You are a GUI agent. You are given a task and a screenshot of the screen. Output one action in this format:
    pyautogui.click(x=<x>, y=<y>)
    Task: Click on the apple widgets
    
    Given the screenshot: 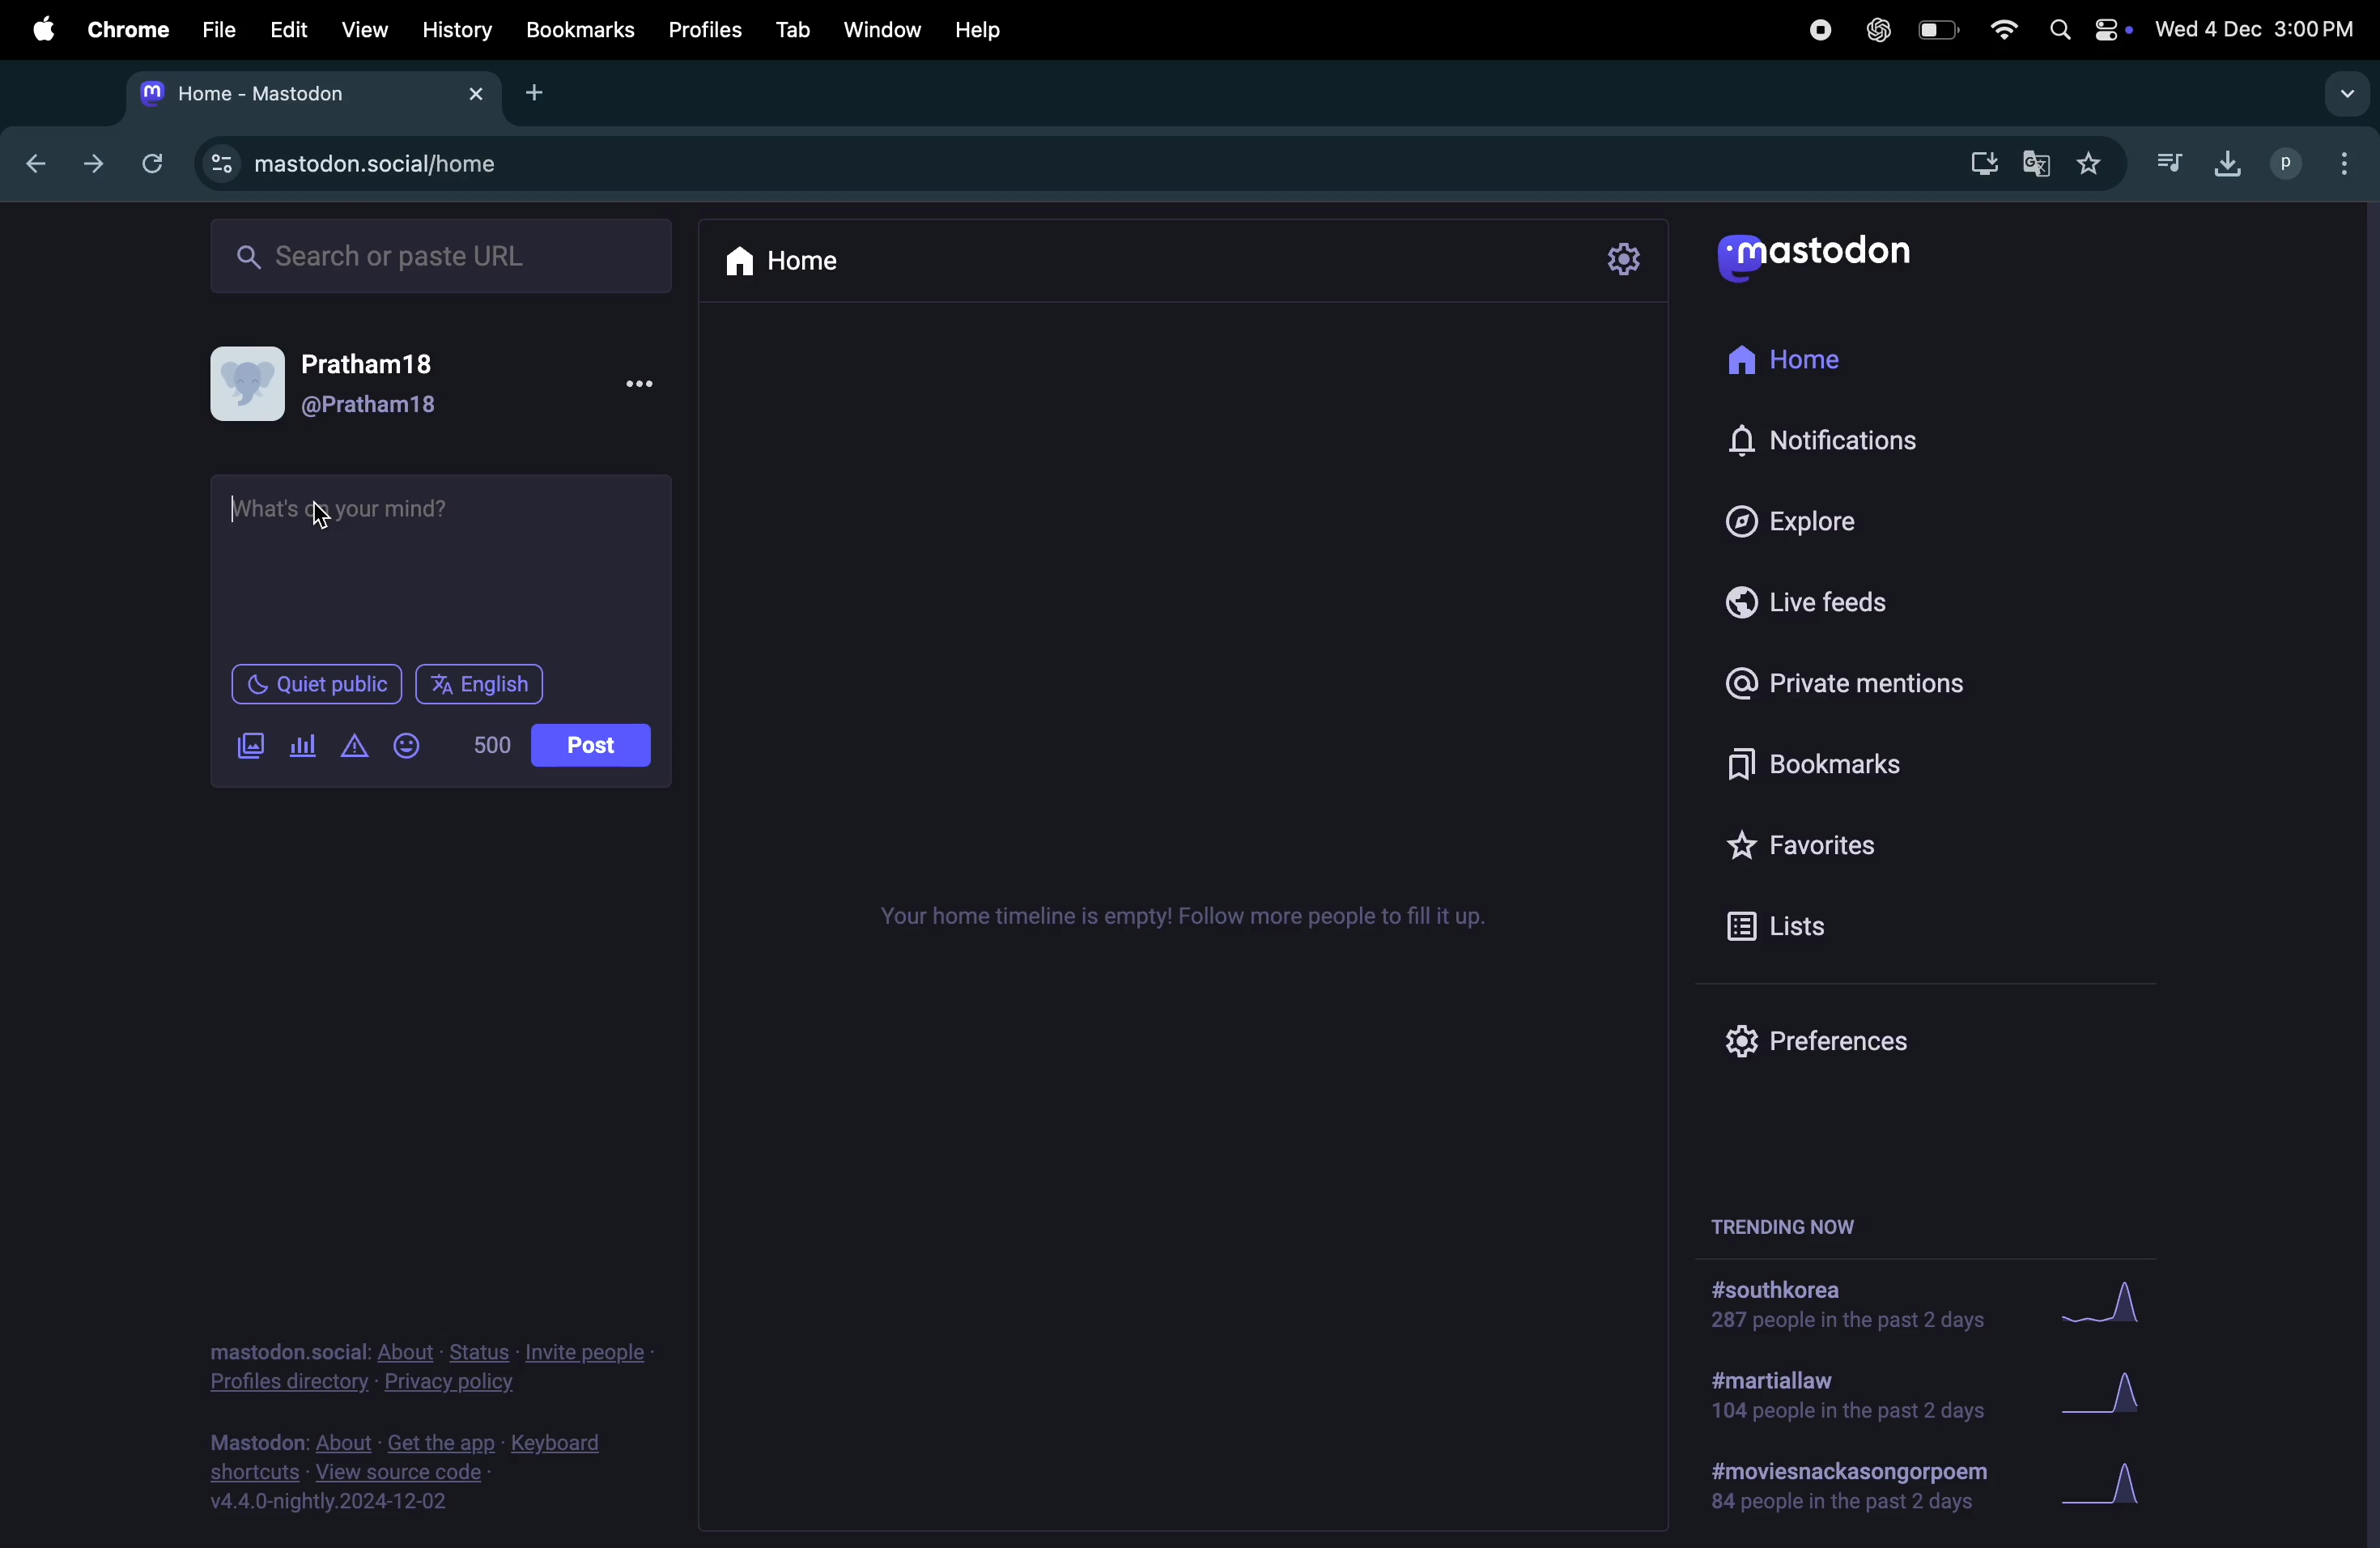 What is the action you would take?
    pyautogui.click(x=2084, y=33)
    